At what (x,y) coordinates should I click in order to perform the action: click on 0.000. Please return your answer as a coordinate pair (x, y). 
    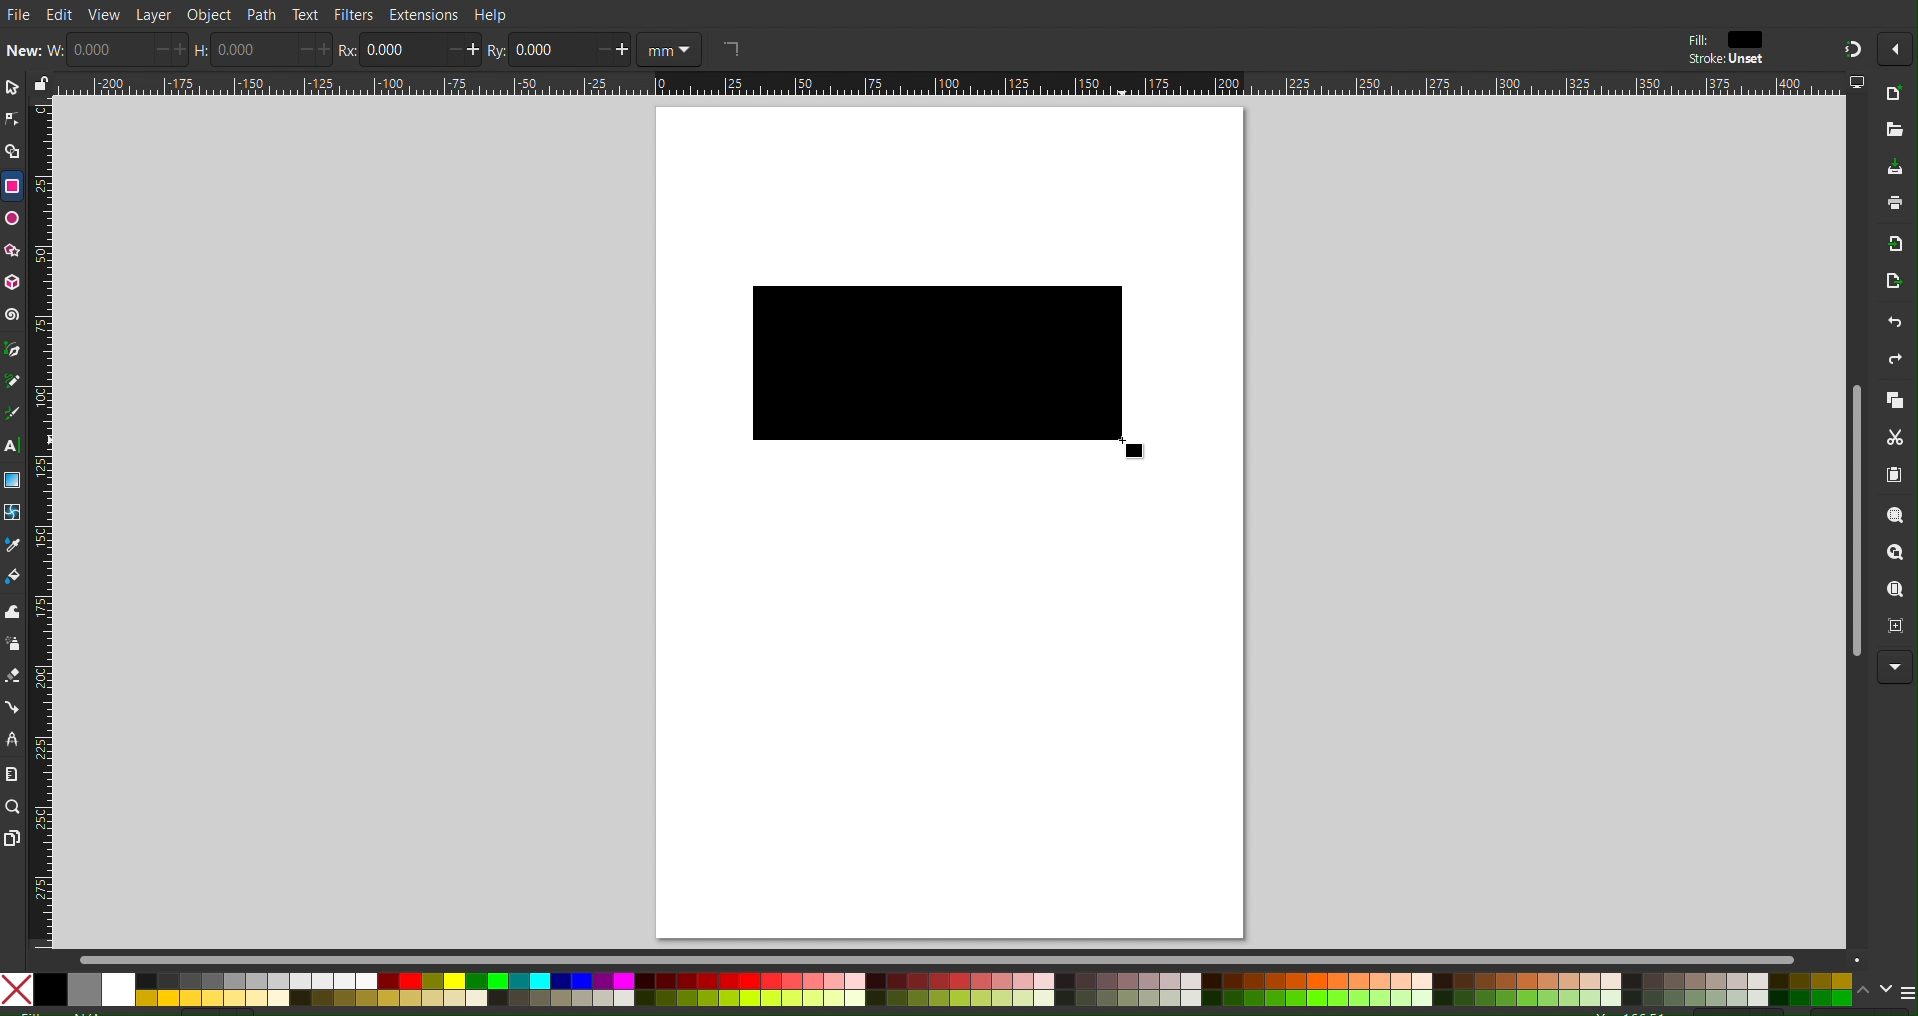
    Looking at the image, I should click on (546, 48).